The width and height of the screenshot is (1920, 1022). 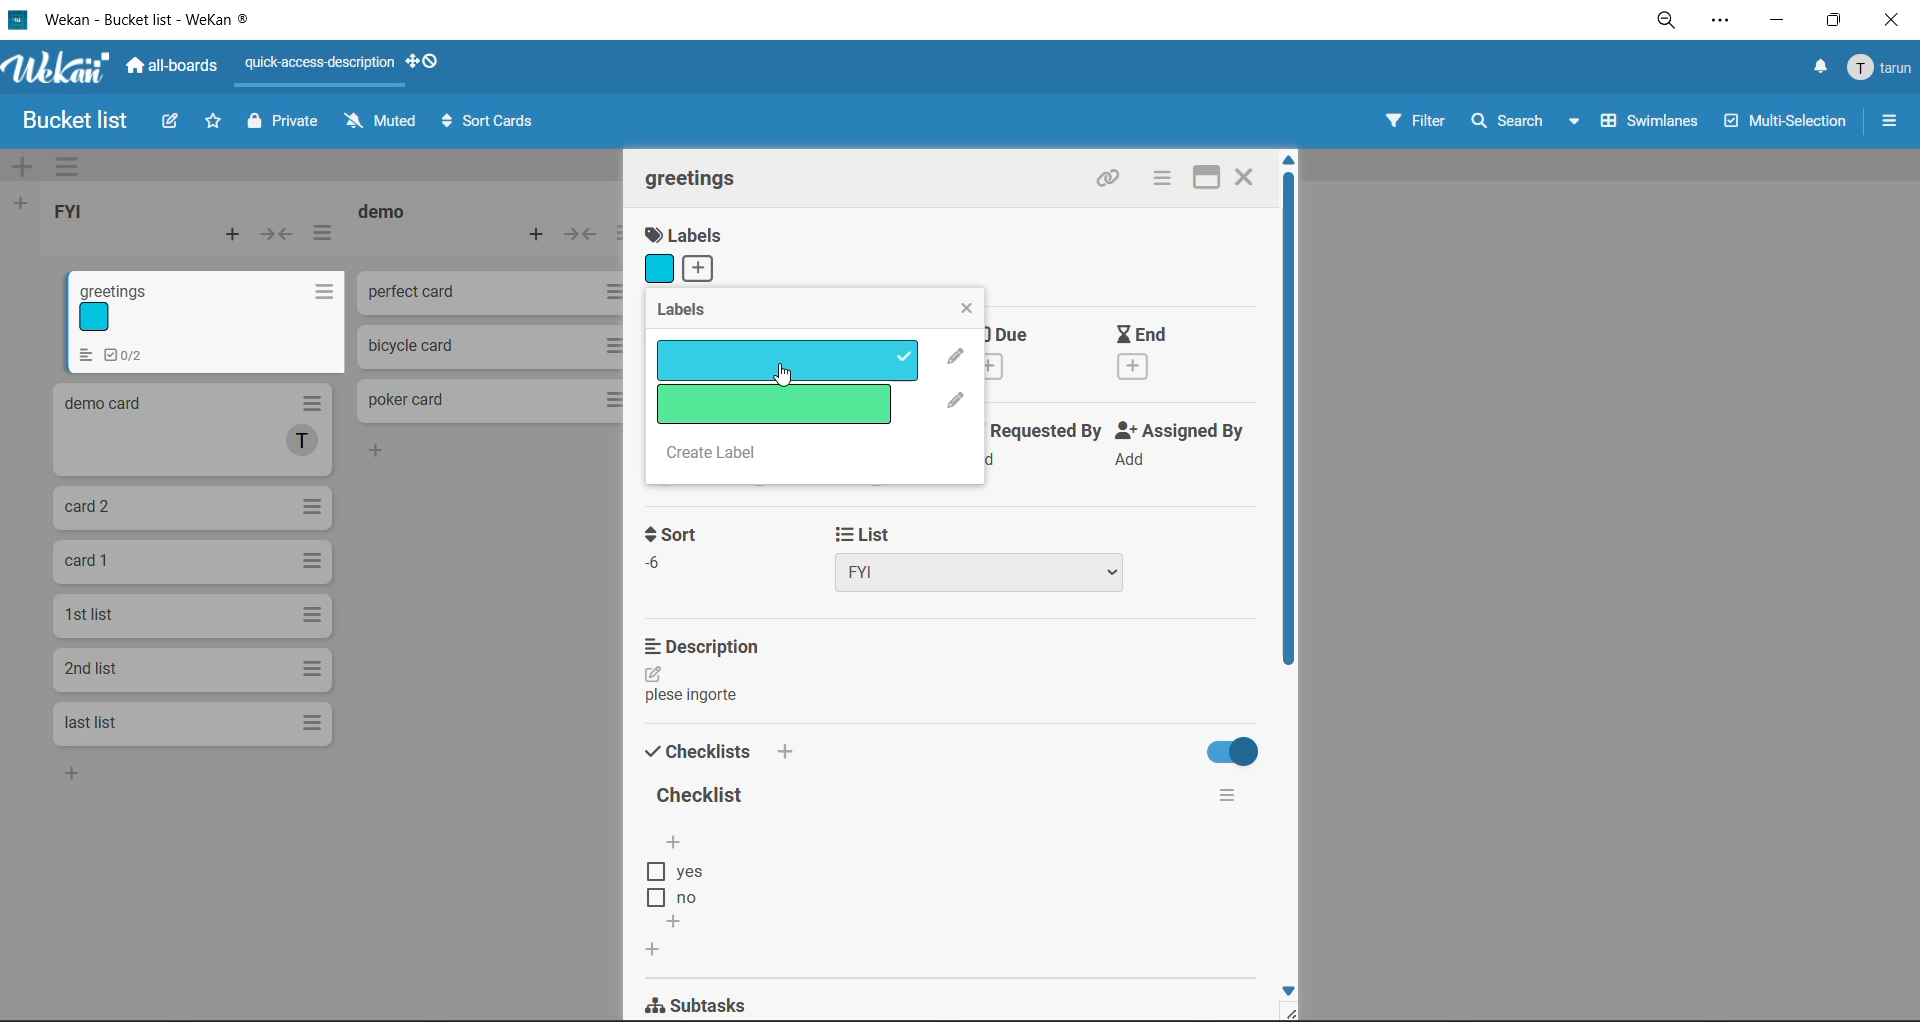 What do you see at coordinates (785, 363) in the screenshot?
I see `selected label` at bounding box center [785, 363].